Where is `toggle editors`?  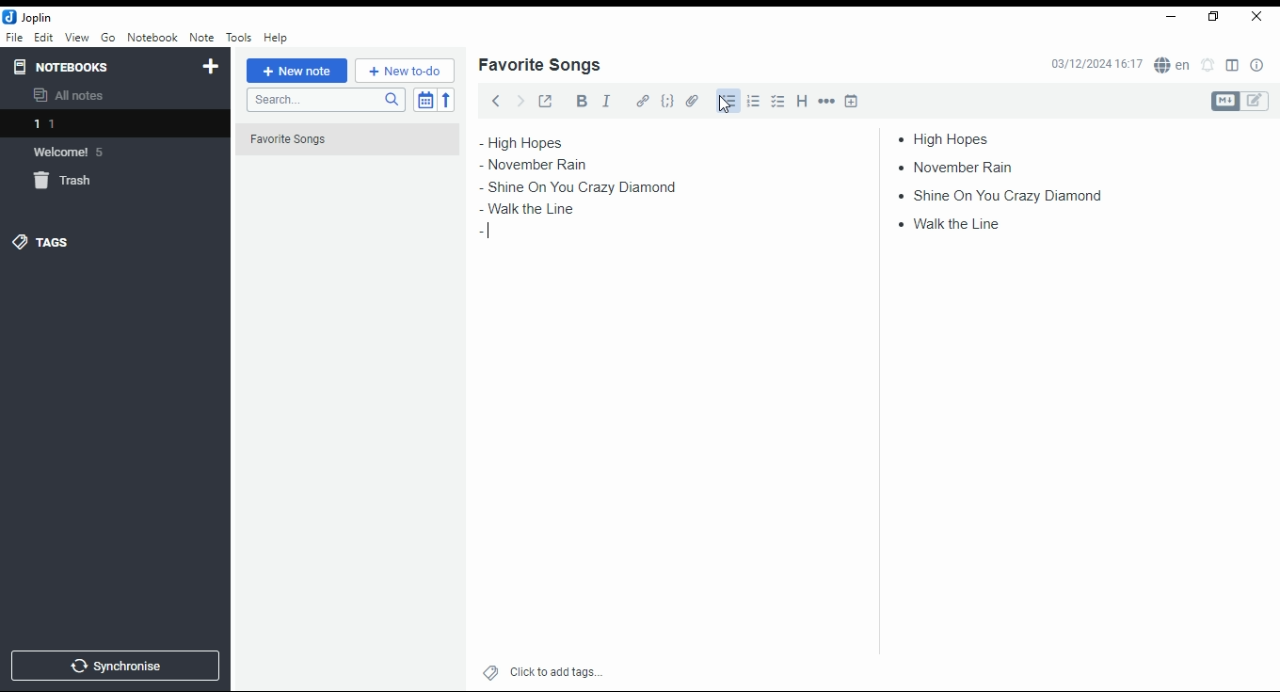
toggle editors is located at coordinates (1240, 101).